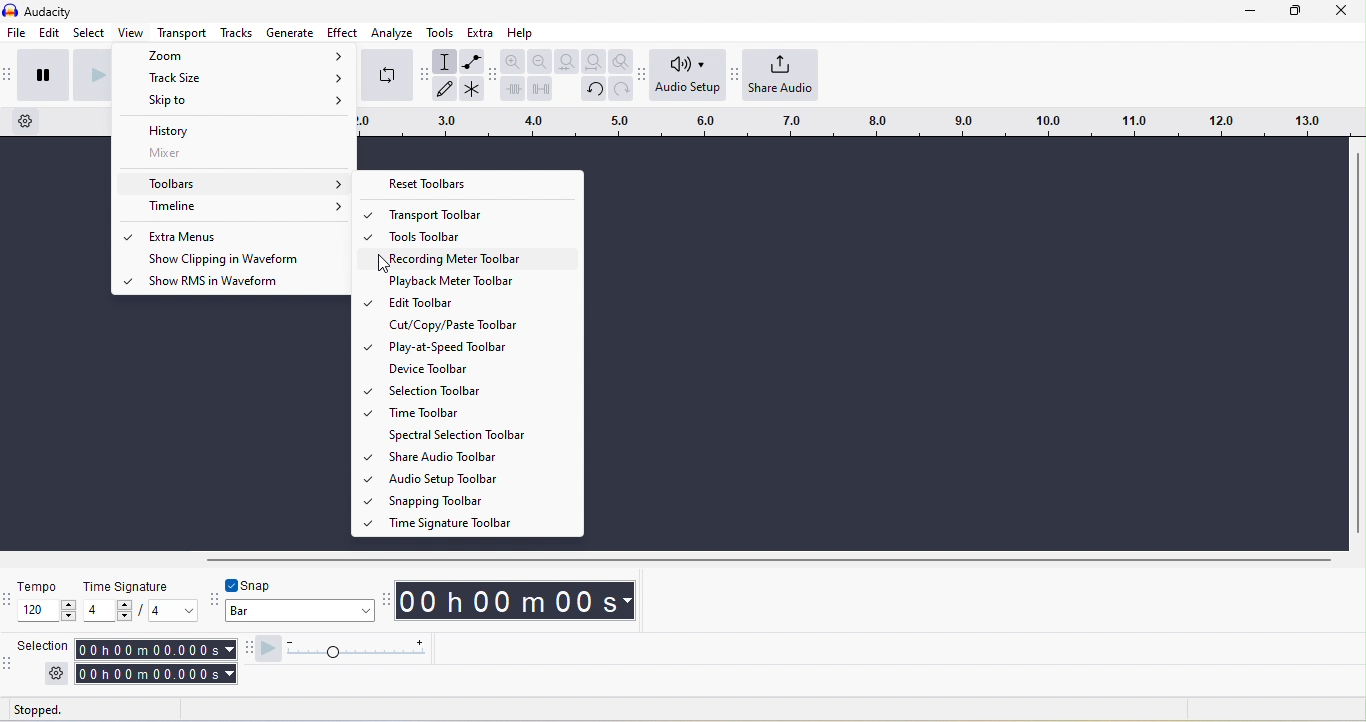  Describe the element at coordinates (125, 280) in the screenshot. I see `option enabled` at that location.